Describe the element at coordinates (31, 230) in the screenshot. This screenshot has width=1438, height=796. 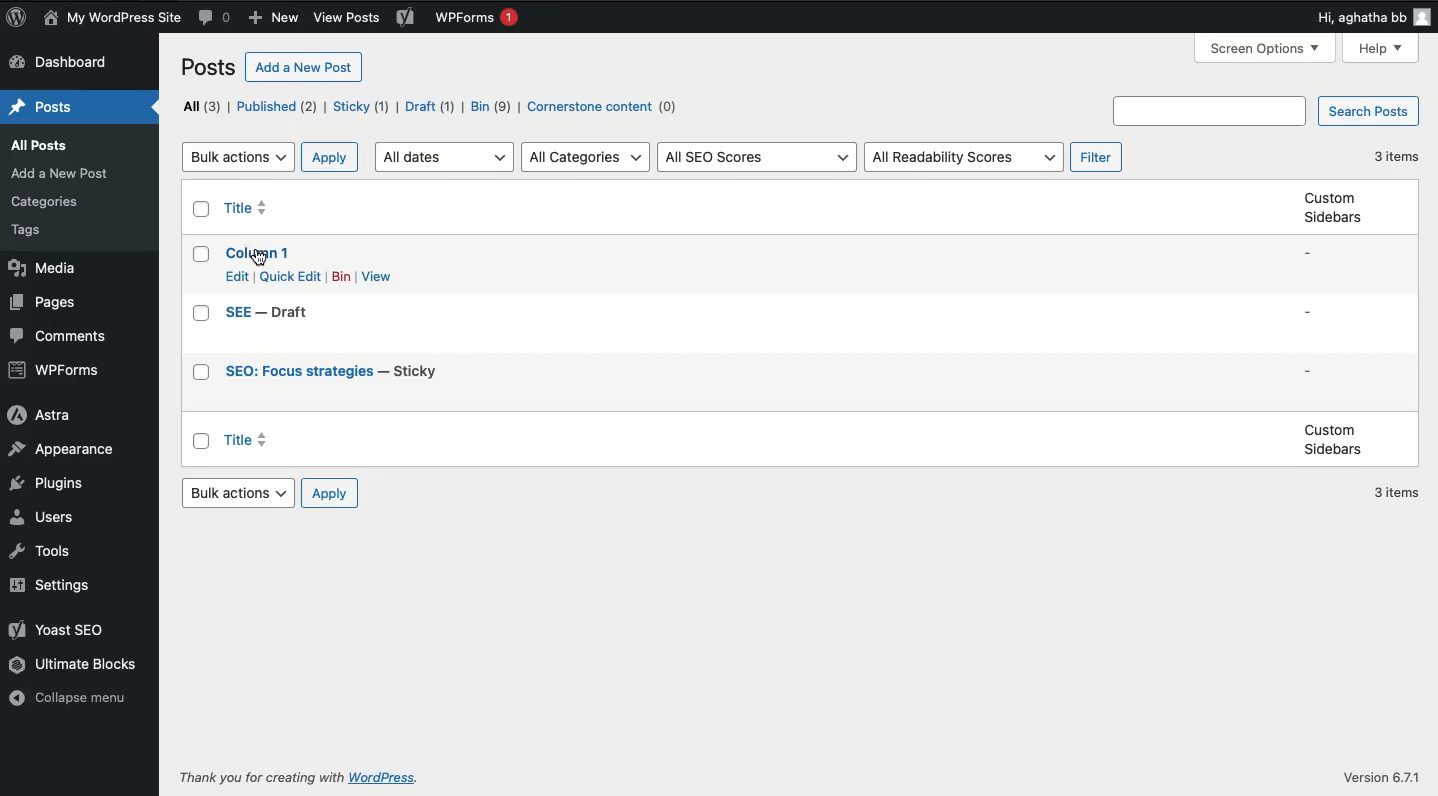
I see `tags` at that location.